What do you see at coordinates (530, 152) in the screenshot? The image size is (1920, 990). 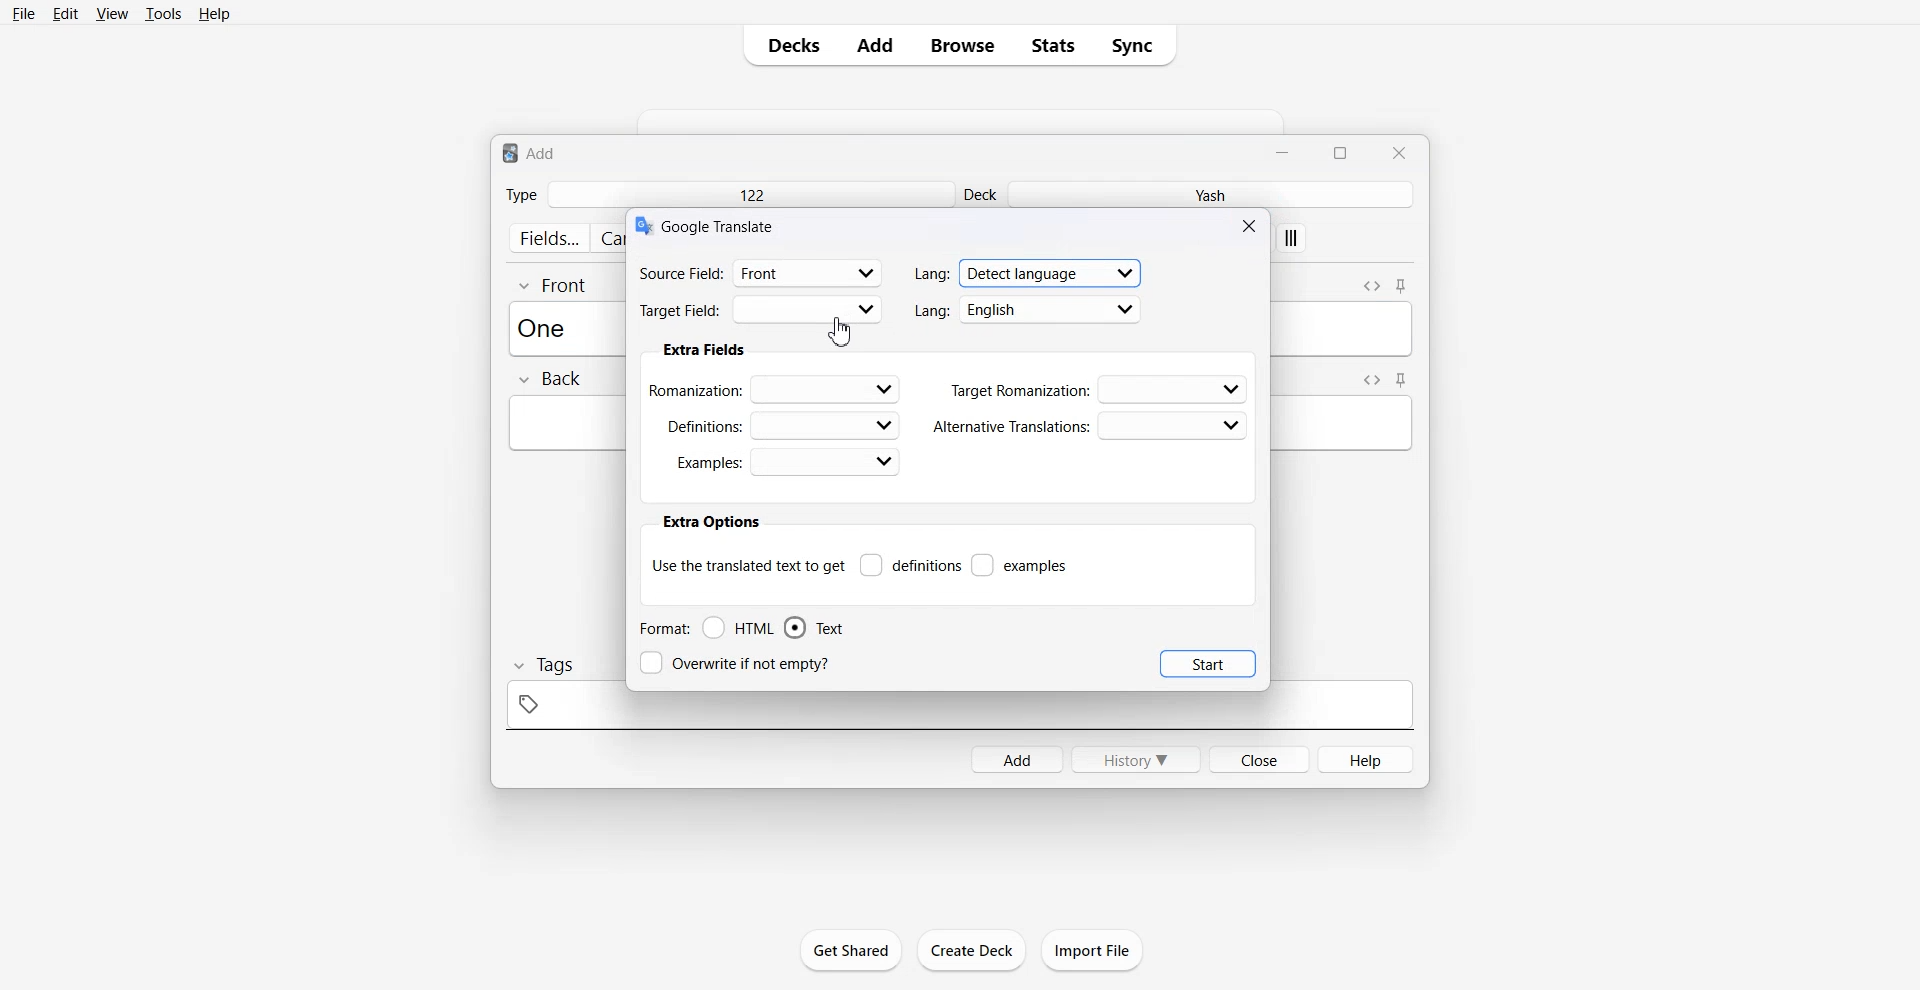 I see `Text` at bounding box center [530, 152].